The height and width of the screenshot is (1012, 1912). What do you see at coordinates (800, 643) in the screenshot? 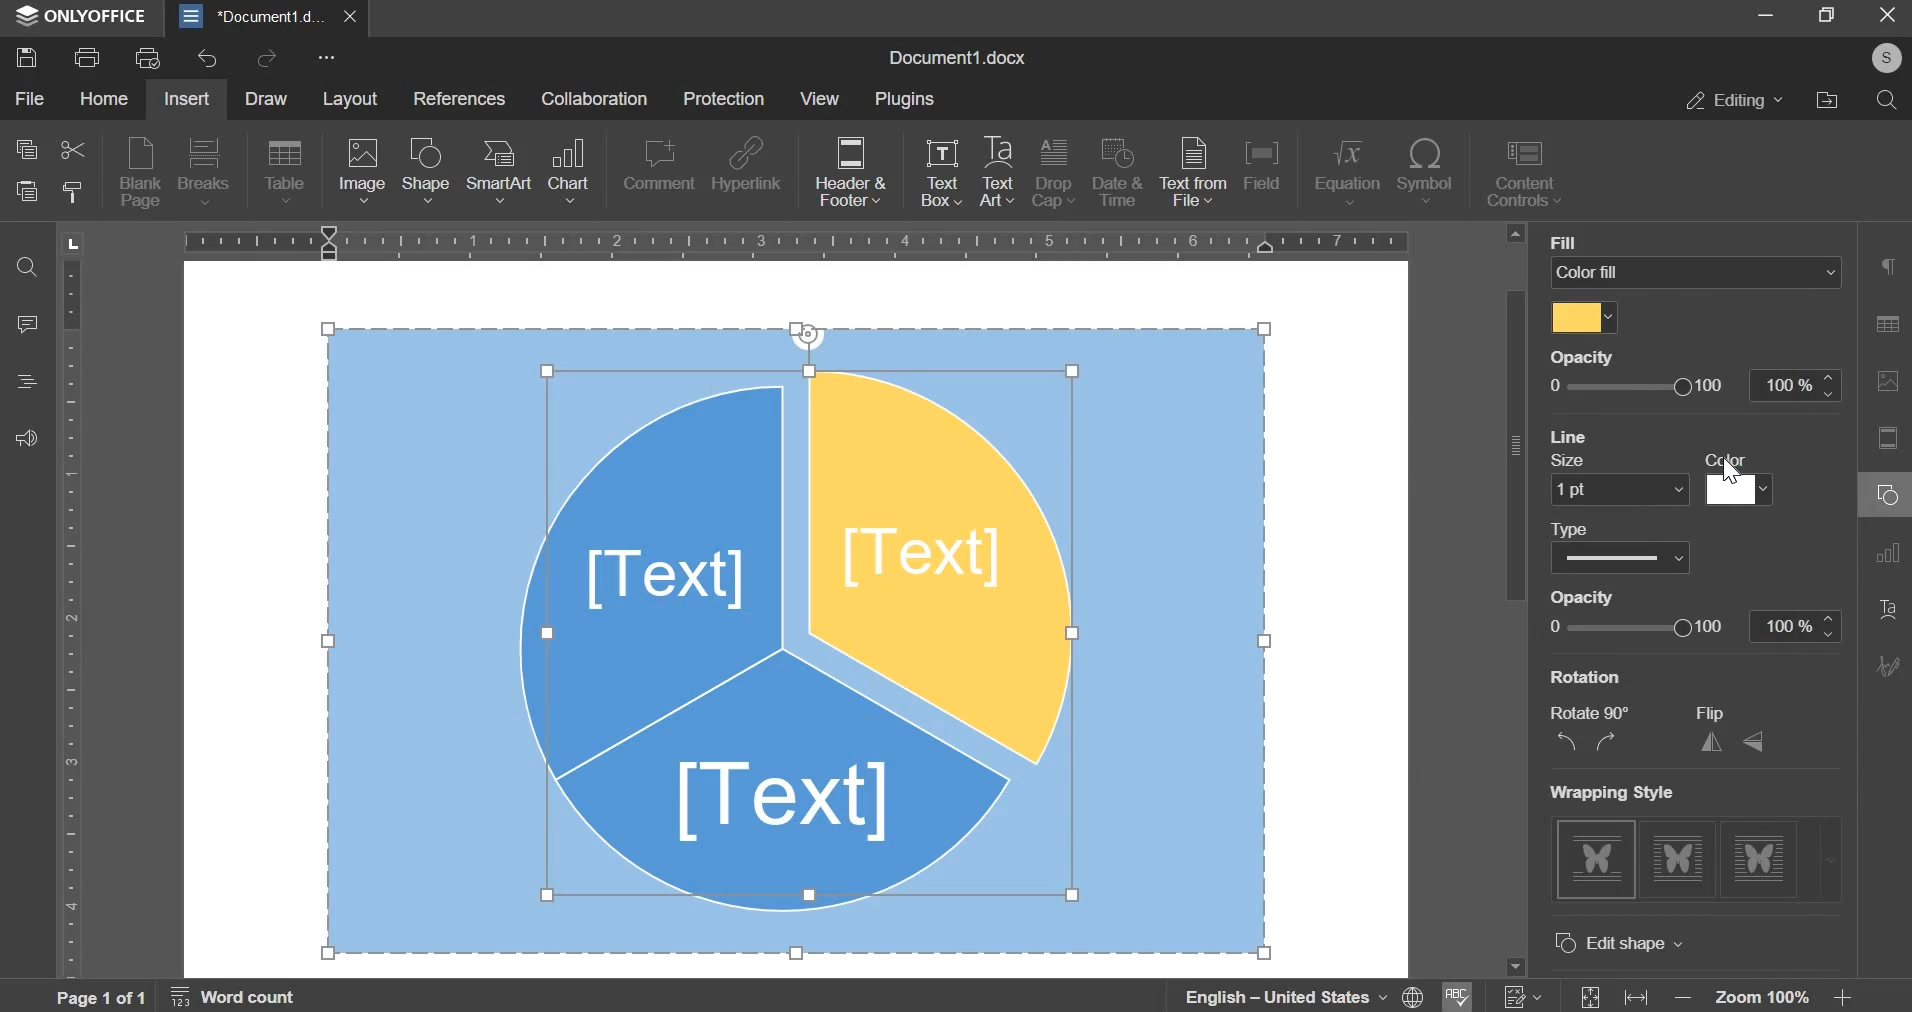
I see `object` at bounding box center [800, 643].